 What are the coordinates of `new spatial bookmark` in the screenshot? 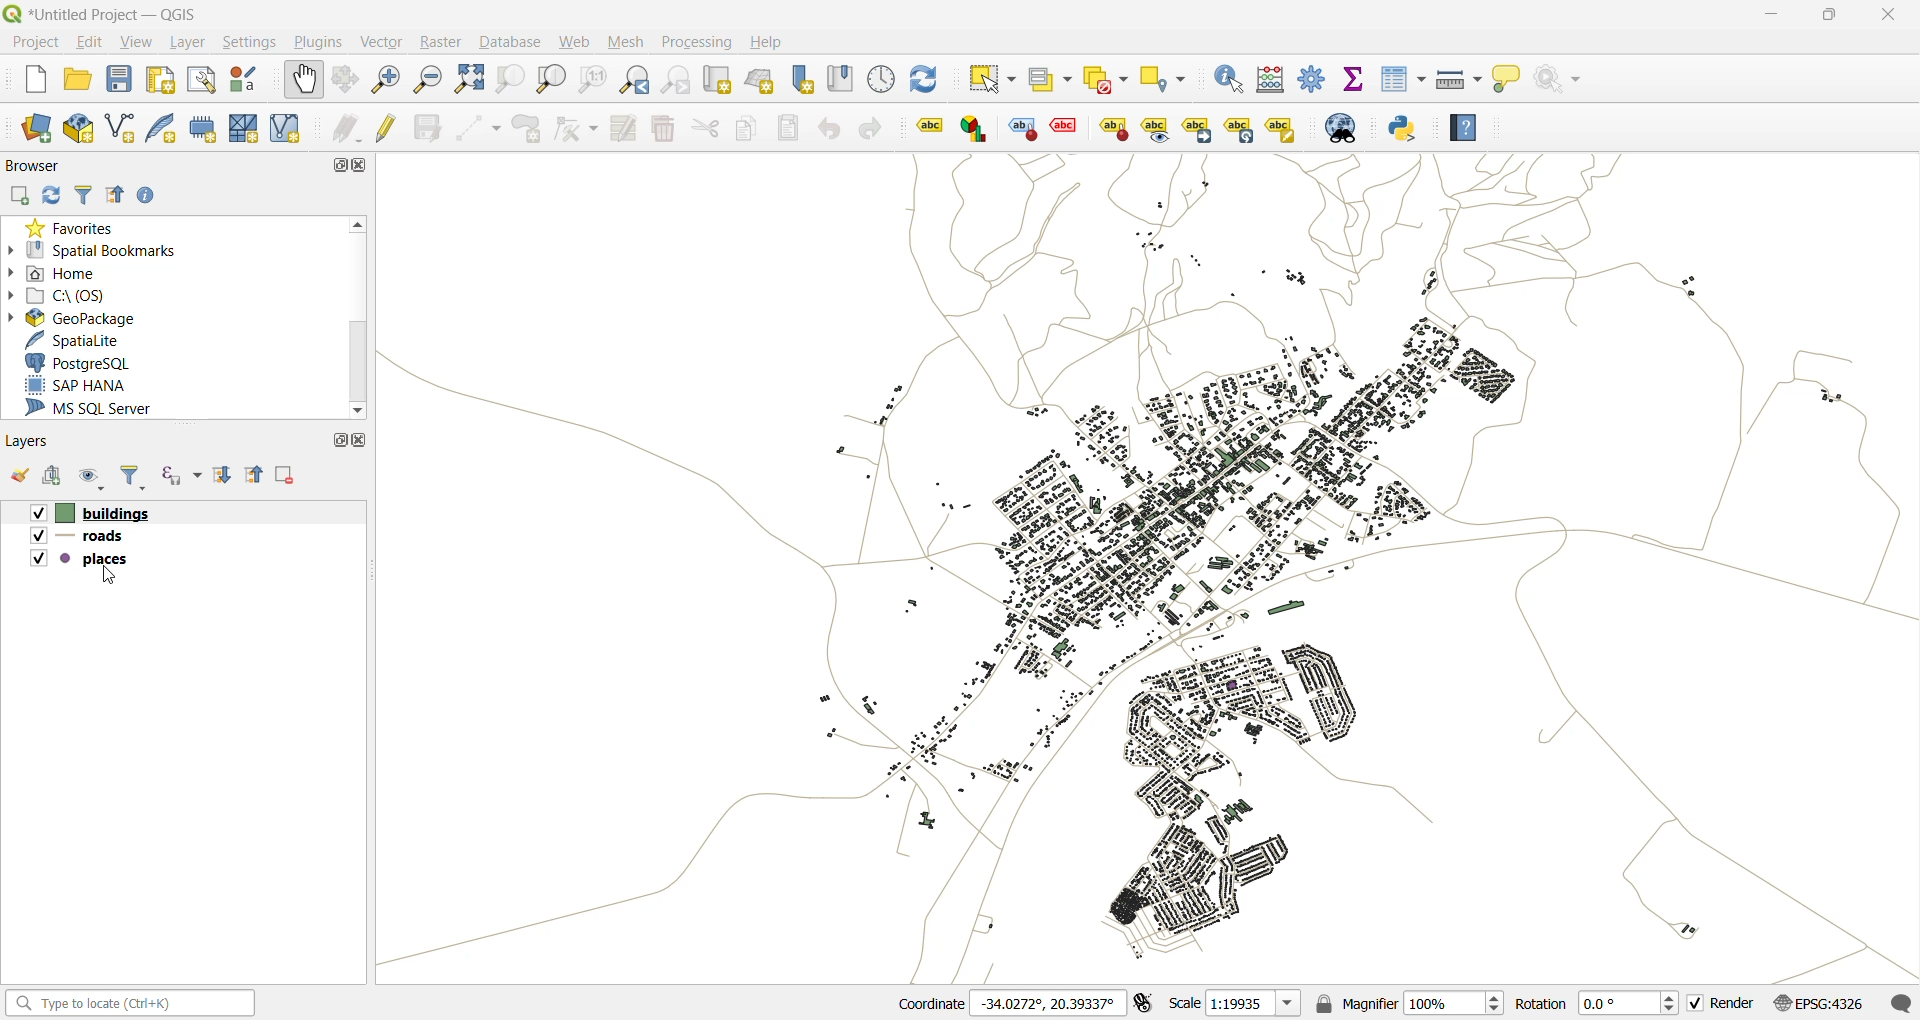 It's located at (802, 80).